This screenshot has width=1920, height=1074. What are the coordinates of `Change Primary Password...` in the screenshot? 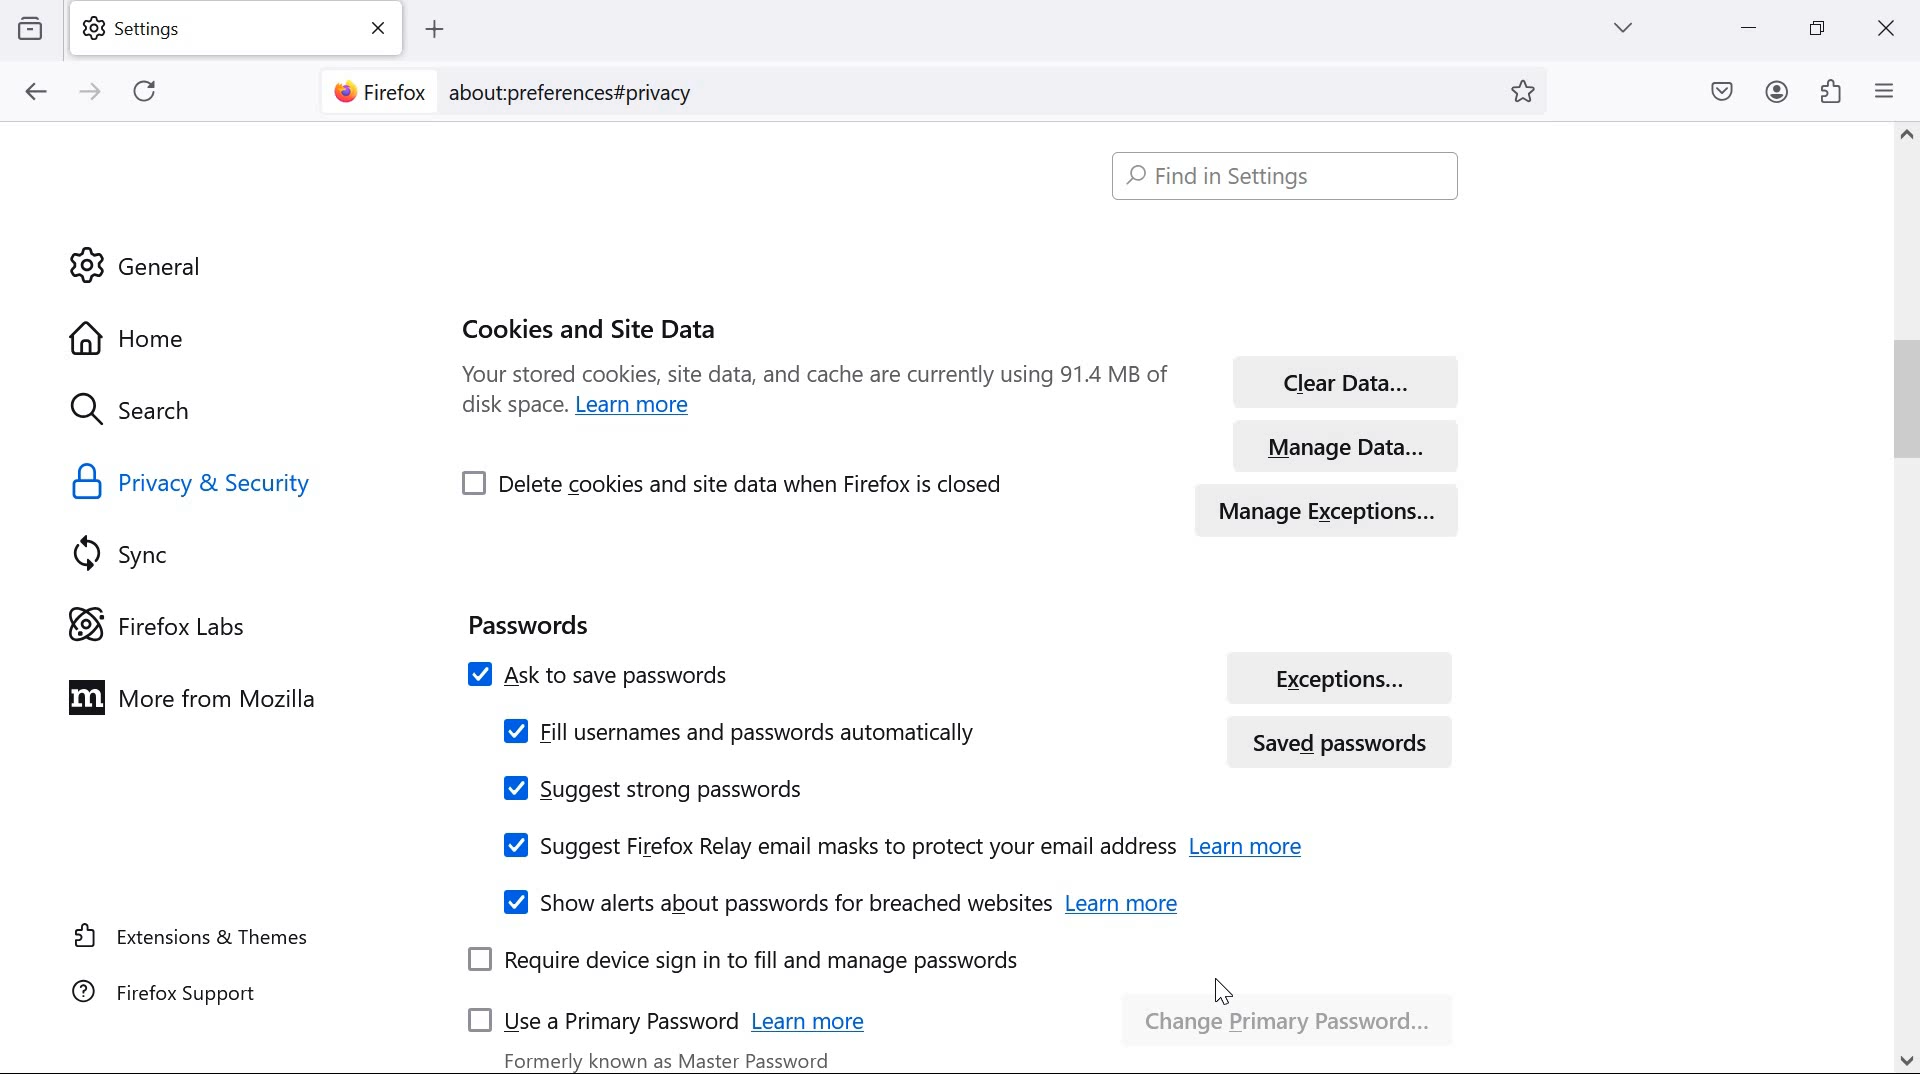 It's located at (1293, 1013).